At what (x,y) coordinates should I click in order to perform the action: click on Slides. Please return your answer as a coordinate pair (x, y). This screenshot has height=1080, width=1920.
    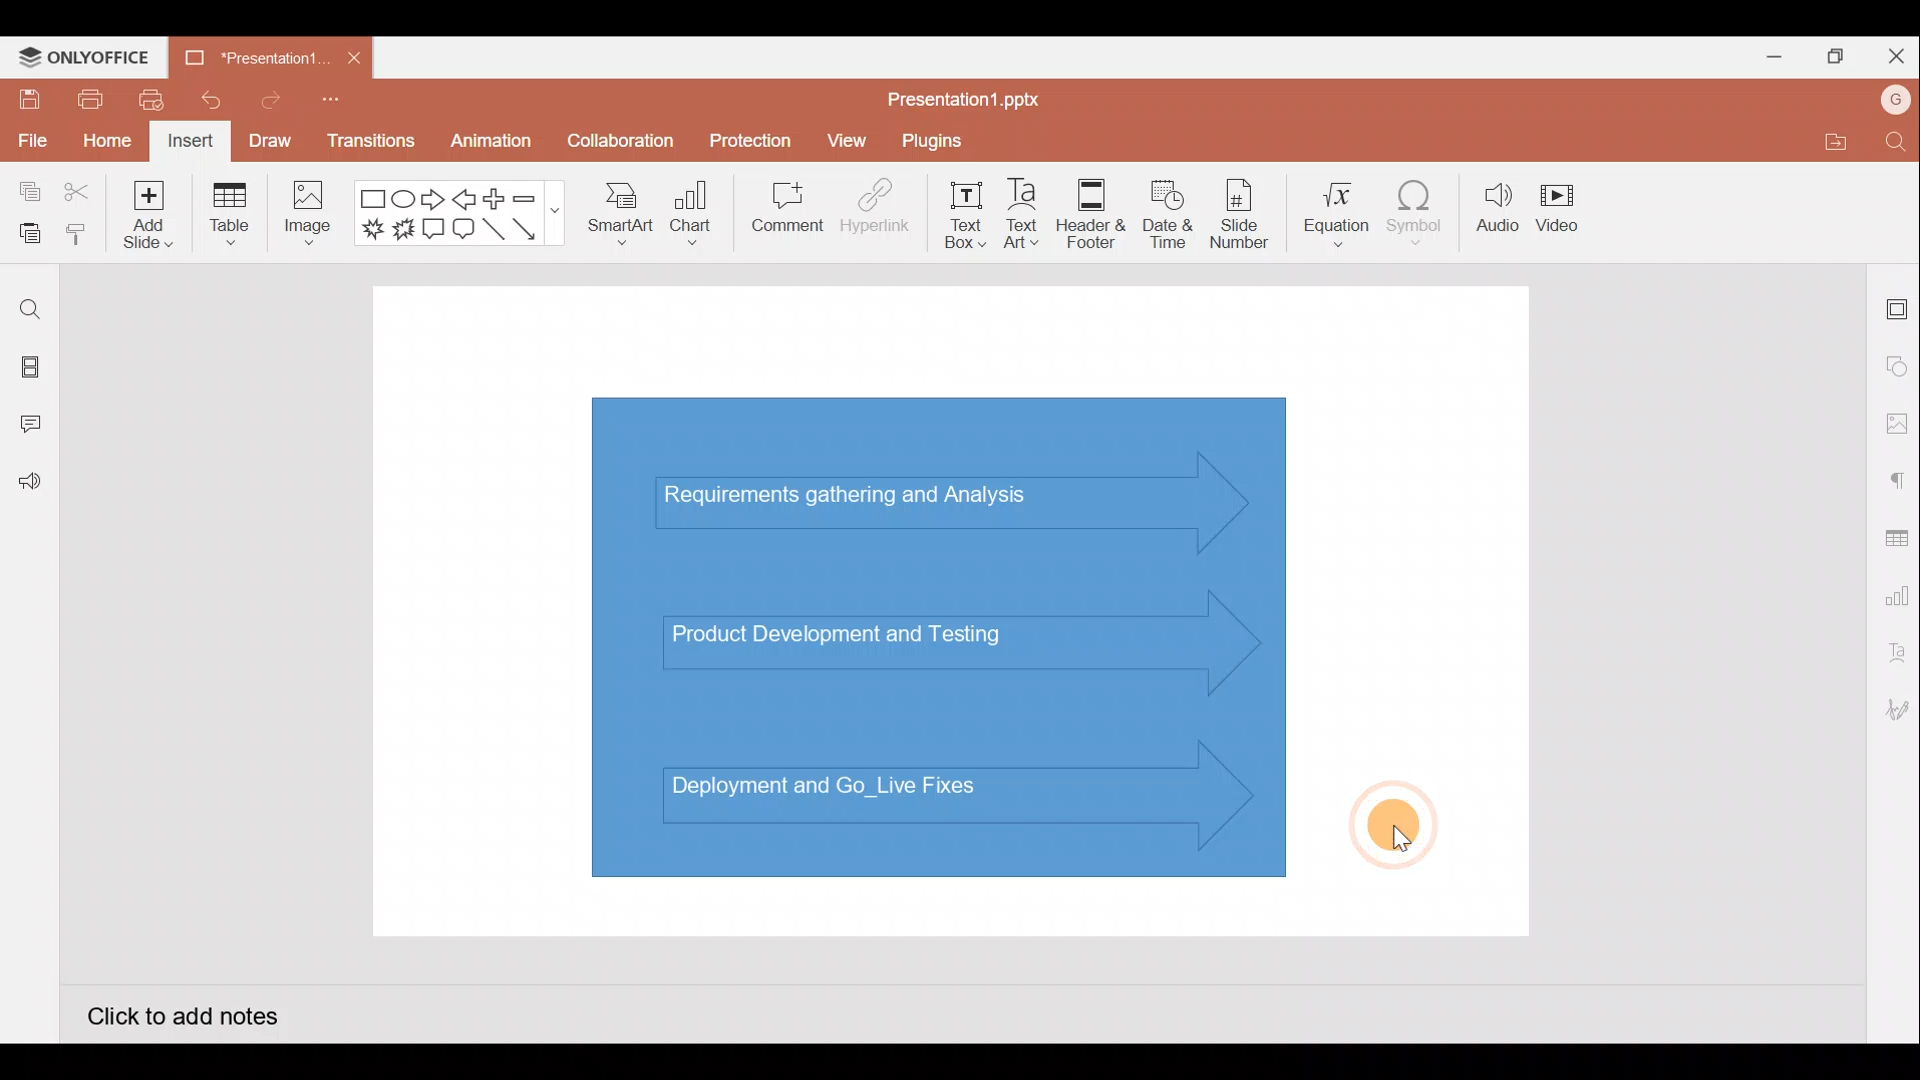
    Looking at the image, I should click on (28, 370).